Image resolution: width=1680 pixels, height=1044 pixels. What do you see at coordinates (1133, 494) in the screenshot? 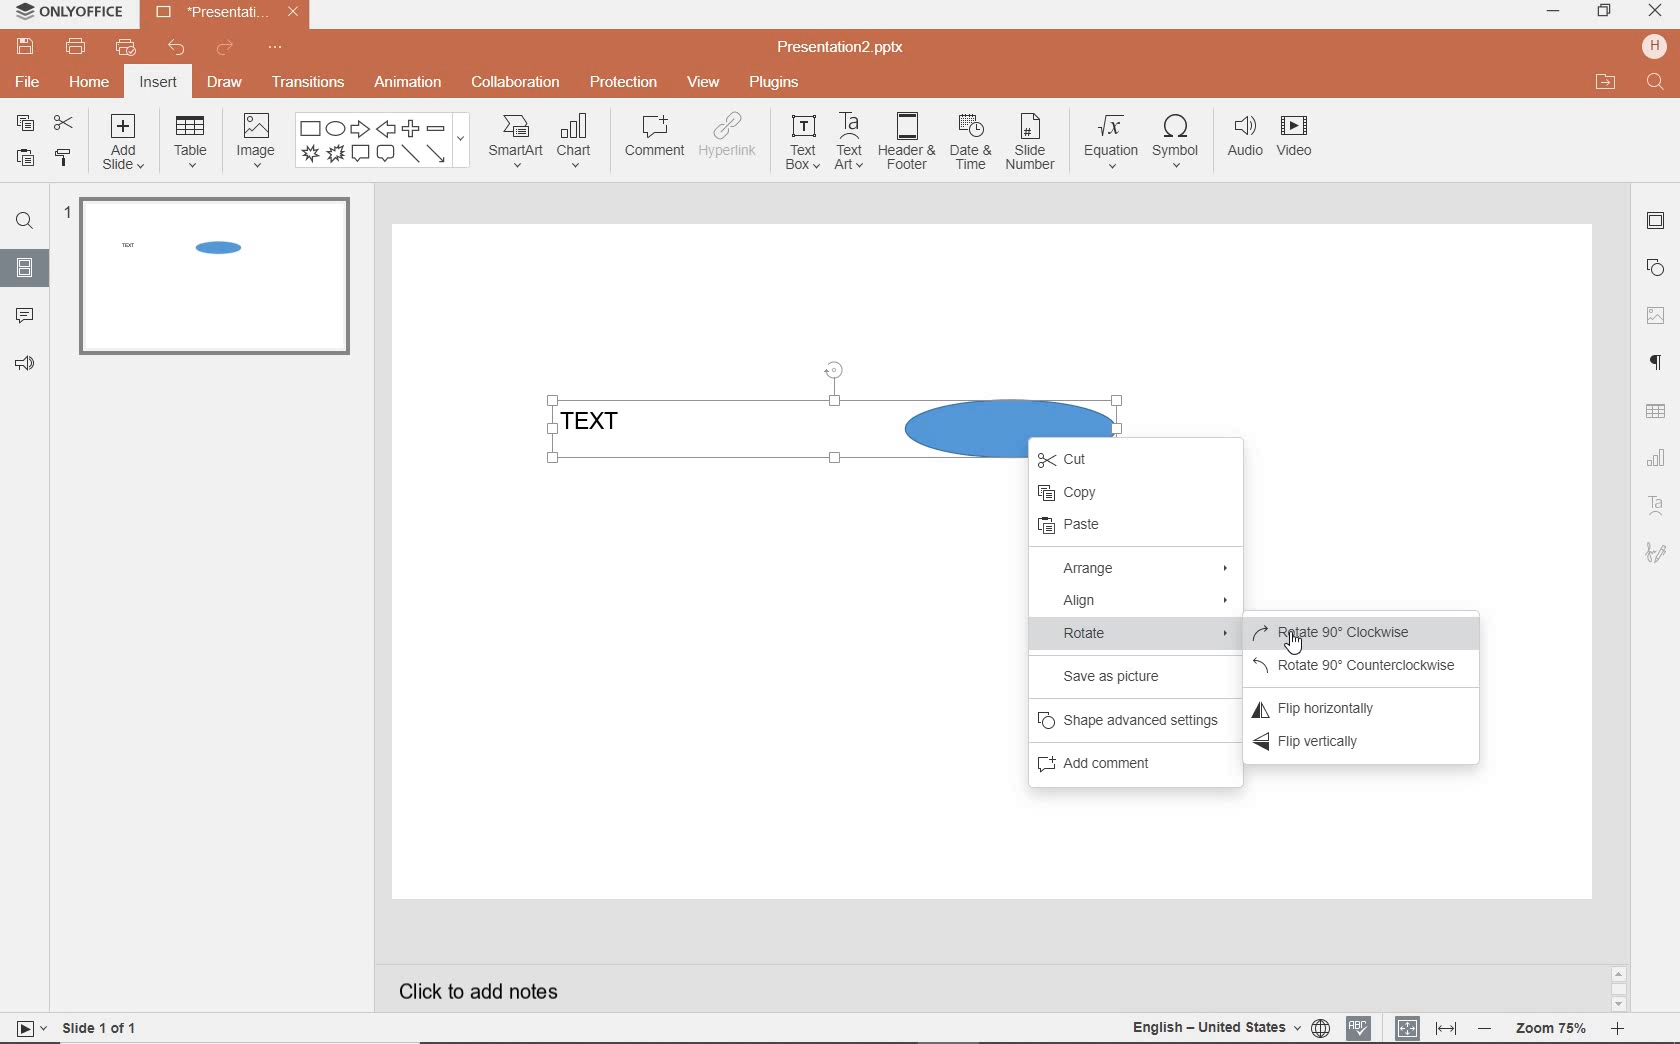
I see `copy` at bounding box center [1133, 494].